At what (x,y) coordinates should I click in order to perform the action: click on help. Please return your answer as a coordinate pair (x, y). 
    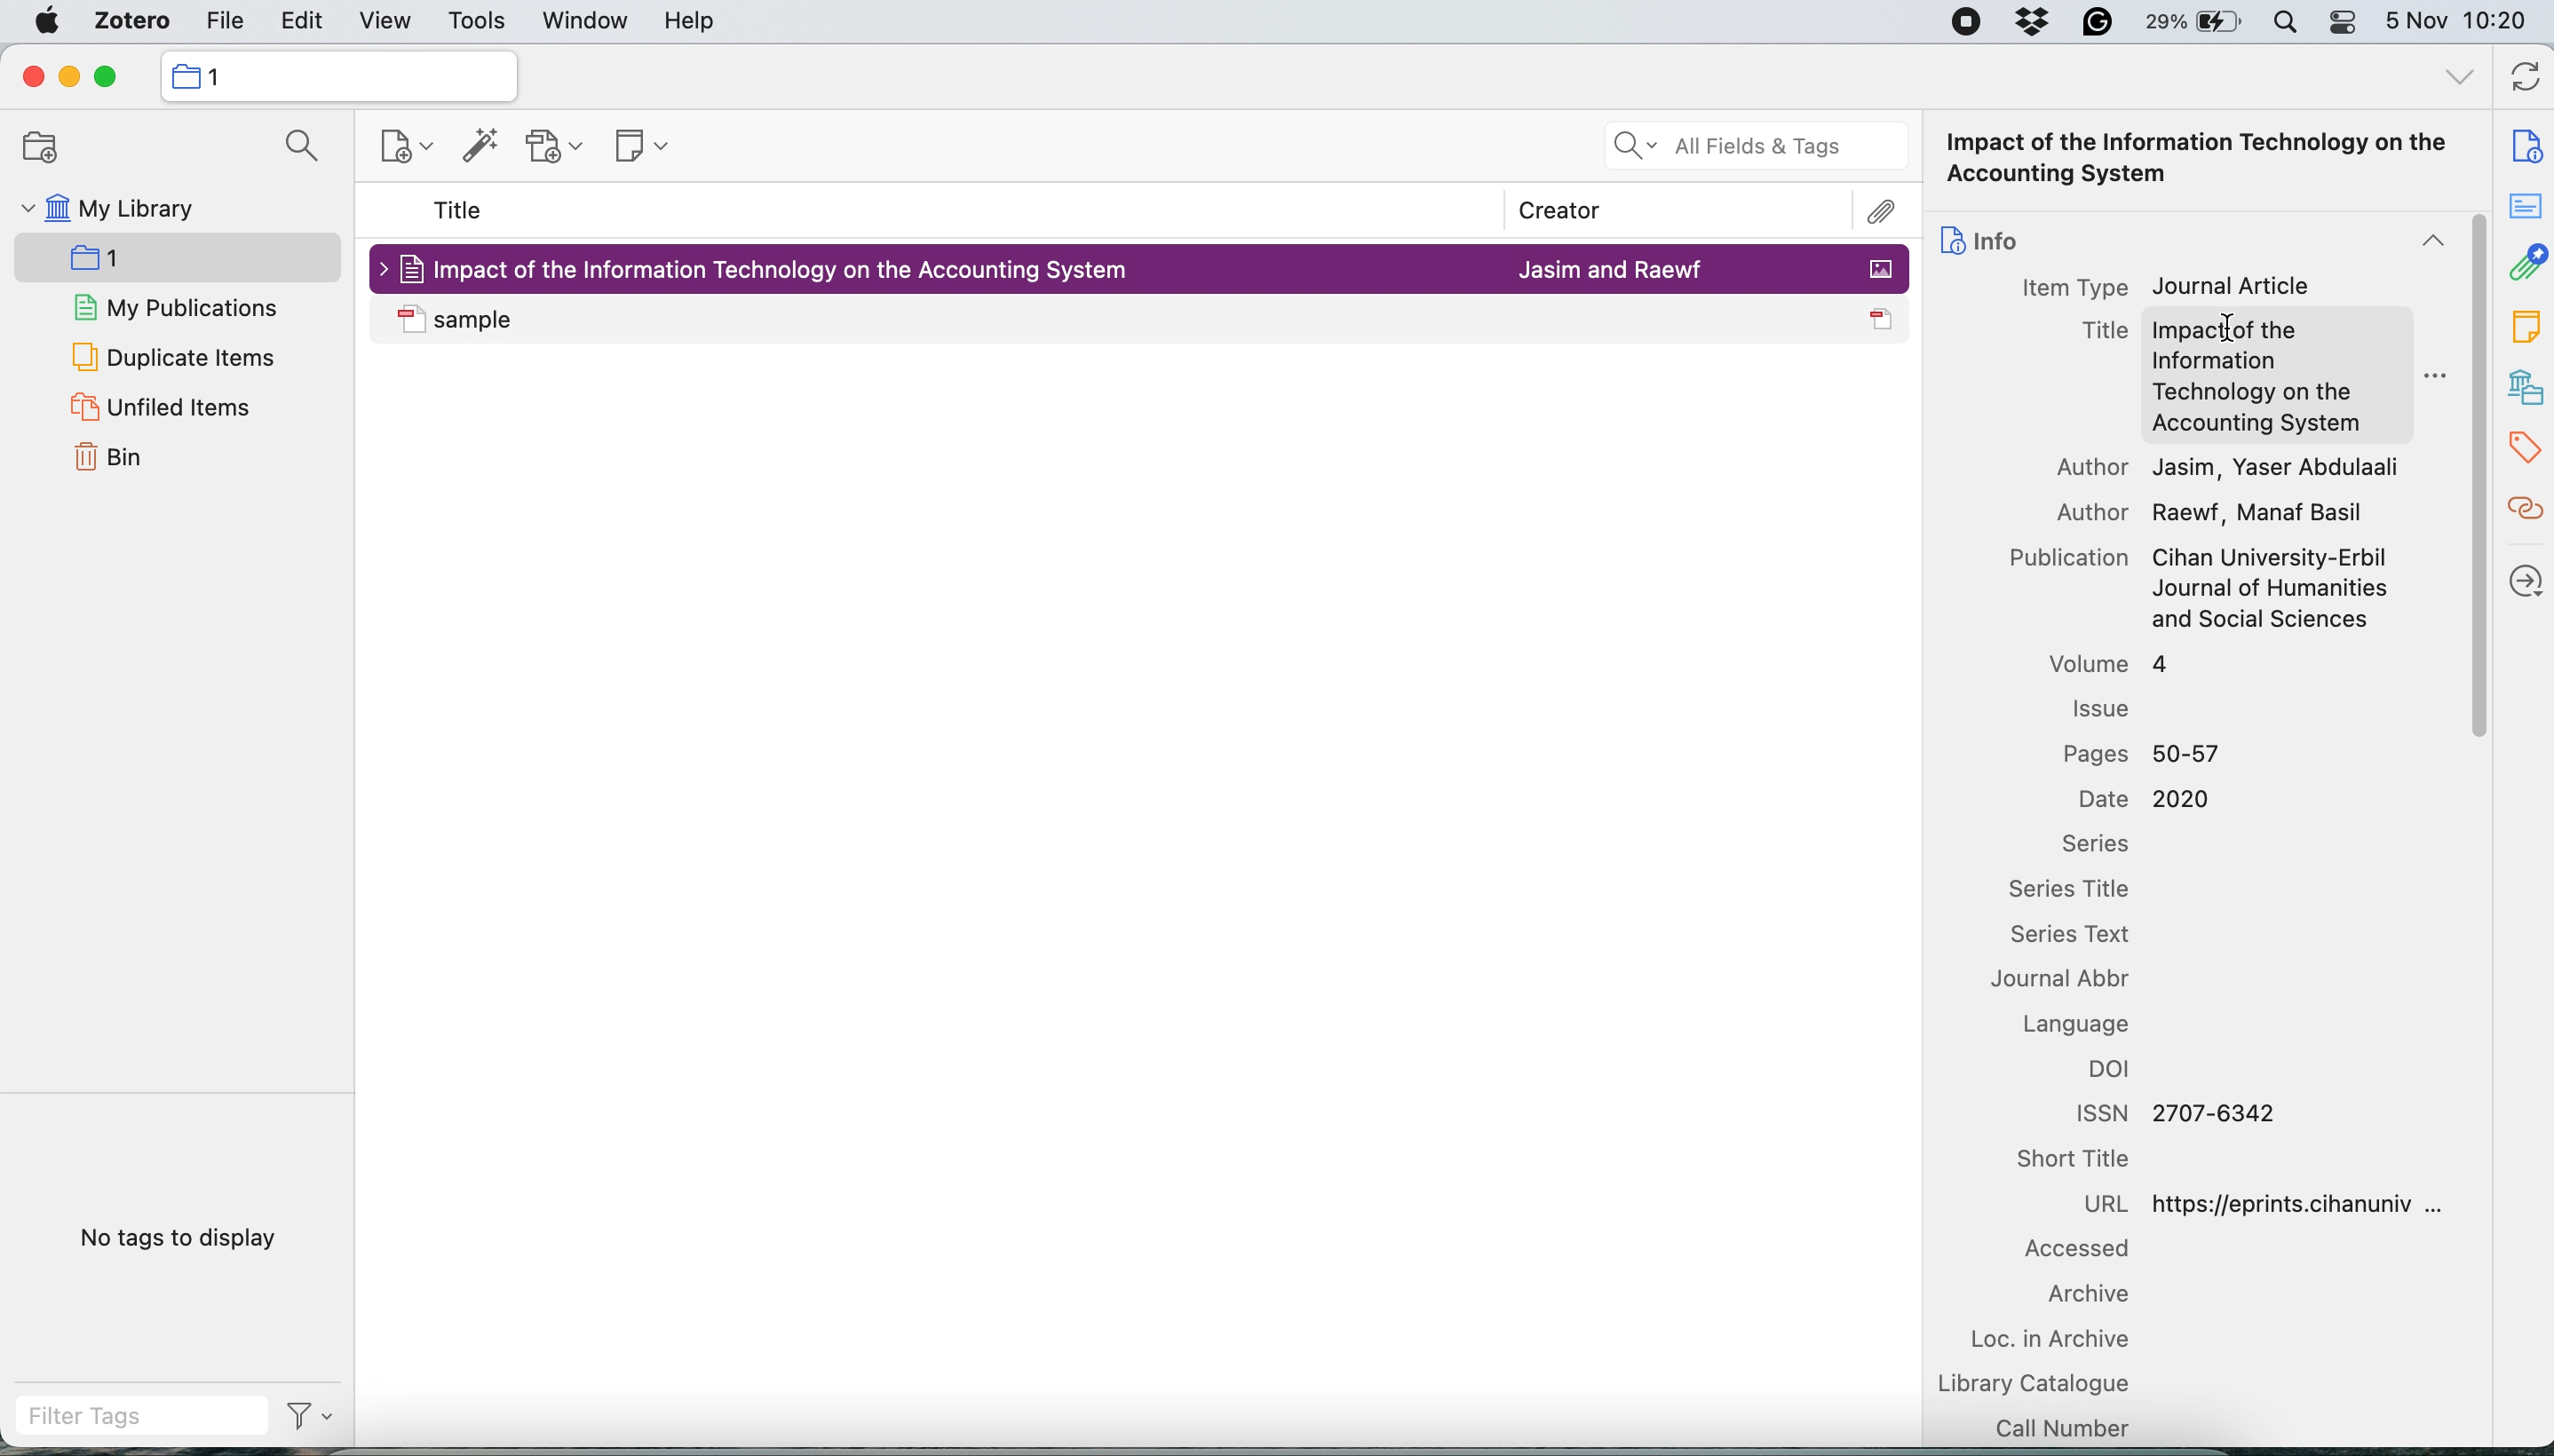
    Looking at the image, I should click on (693, 22).